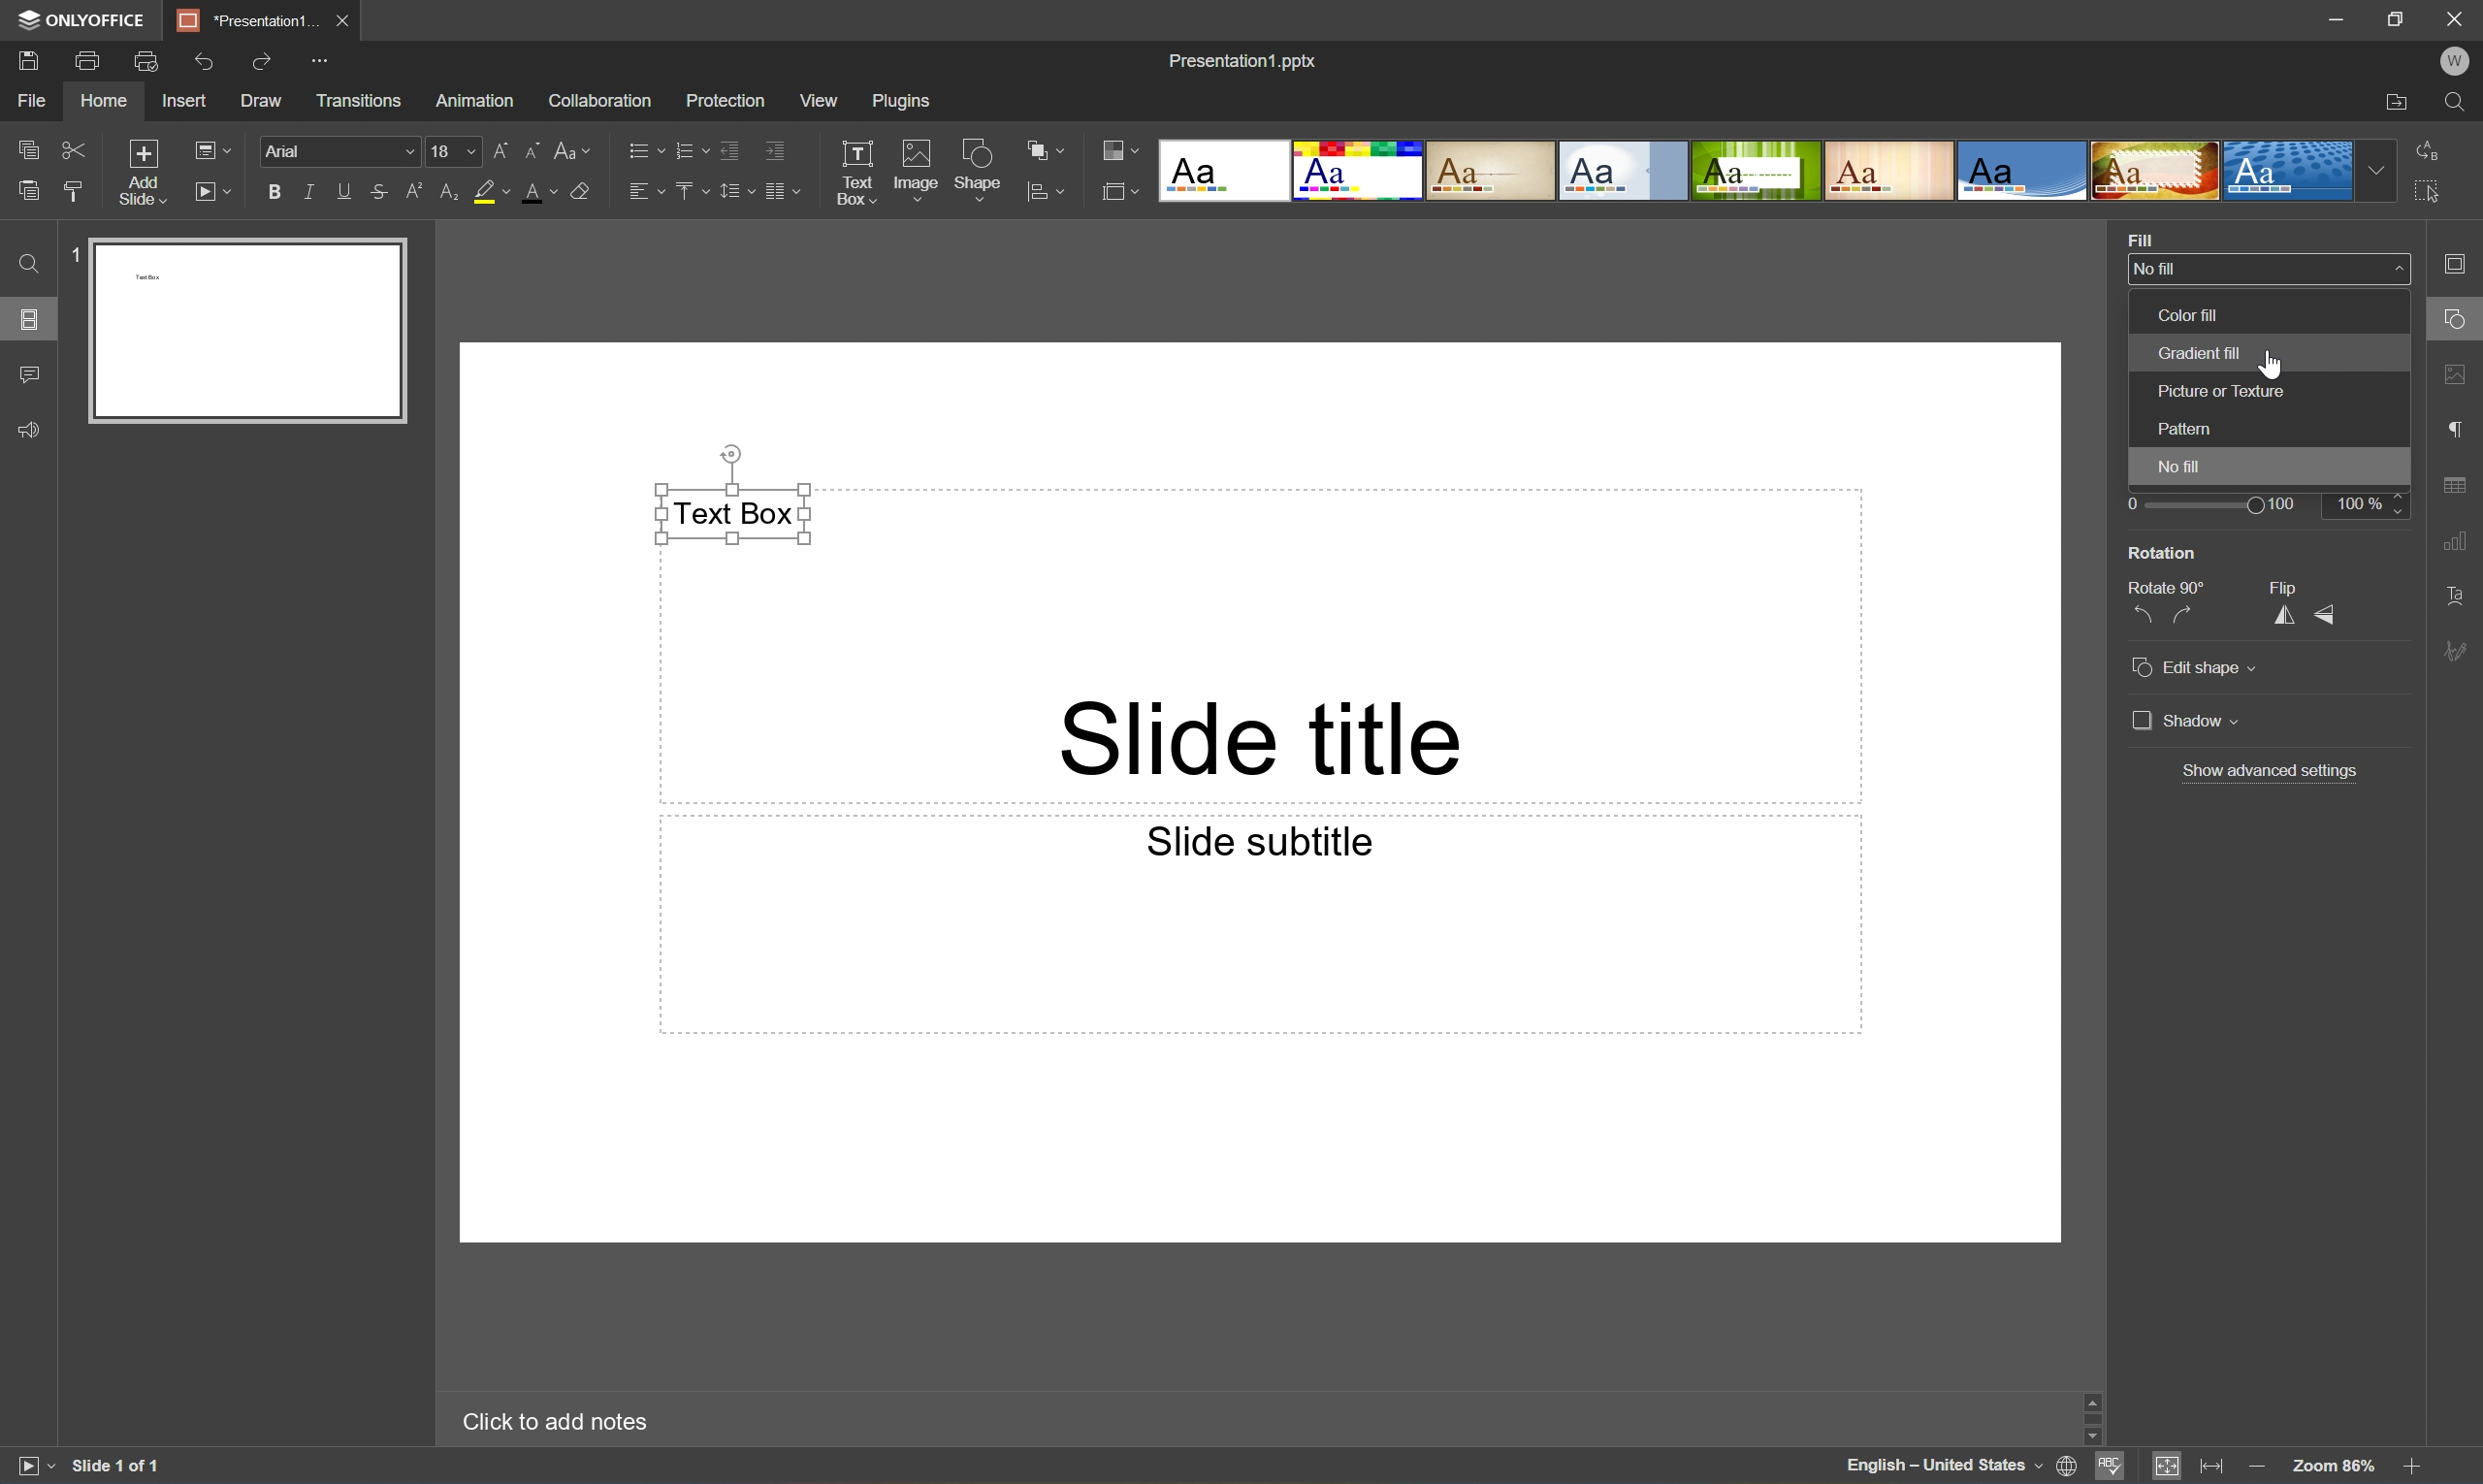  What do you see at coordinates (1118, 191) in the screenshot?
I see `Select Slide size` at bounding box center [1118, 191].